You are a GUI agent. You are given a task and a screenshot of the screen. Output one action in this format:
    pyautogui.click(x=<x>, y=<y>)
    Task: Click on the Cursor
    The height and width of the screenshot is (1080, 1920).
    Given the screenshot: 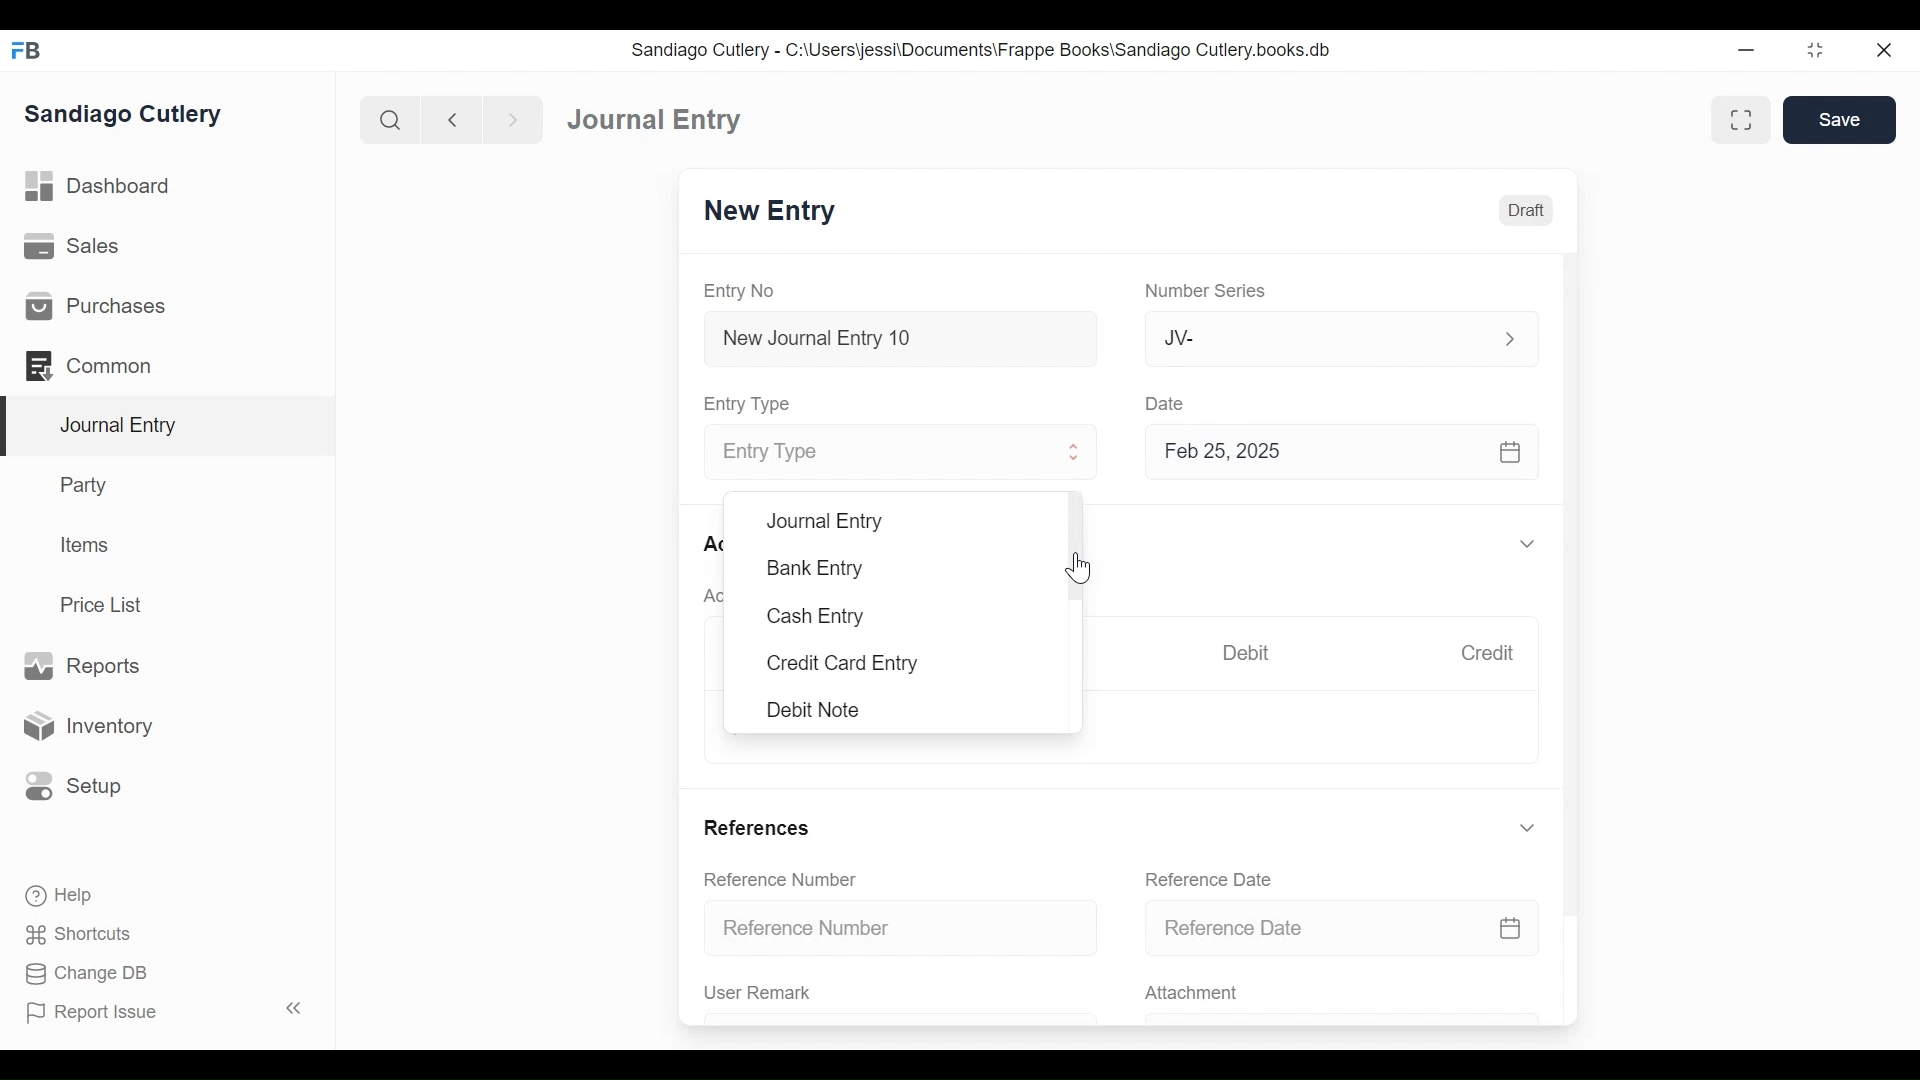 What is the action you would take?
    pyautogui.click(x=1078, y=565)
    